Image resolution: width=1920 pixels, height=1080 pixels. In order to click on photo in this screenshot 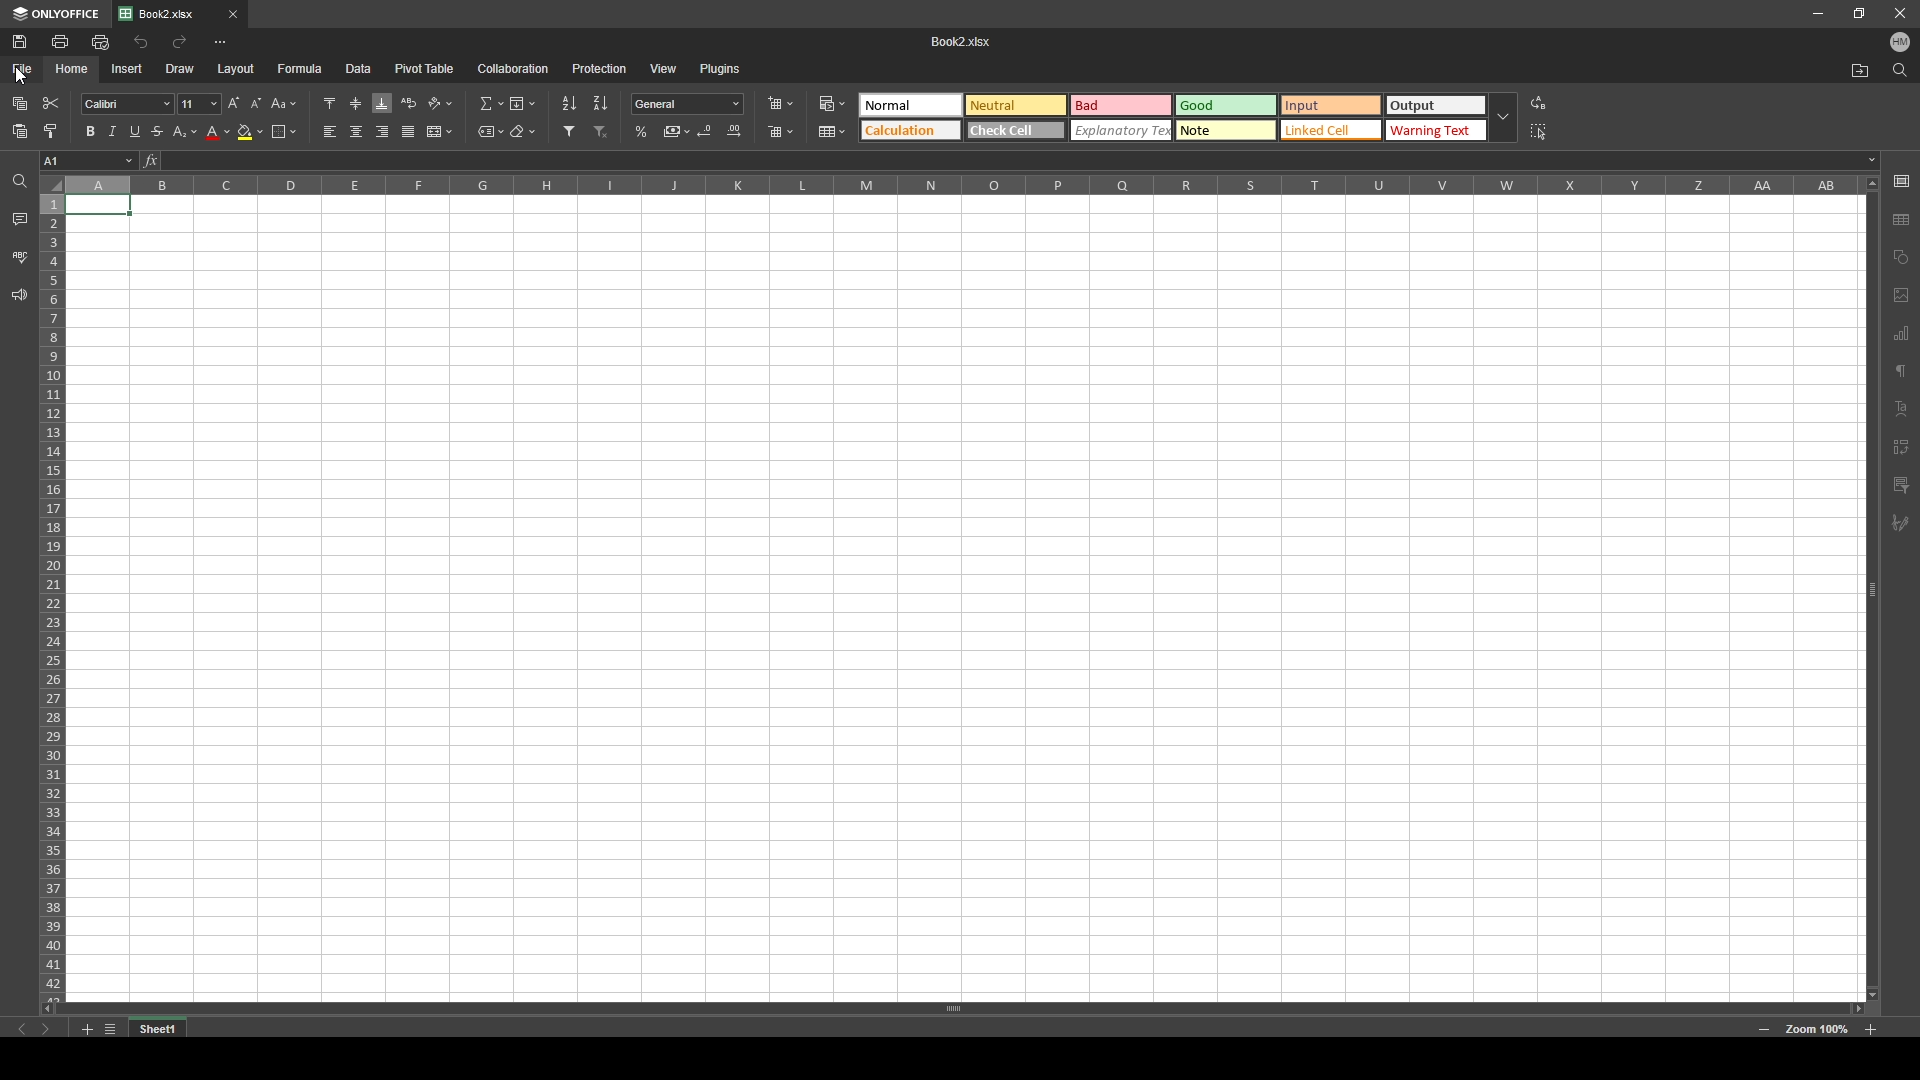, I will do `click(1901, 297)`.